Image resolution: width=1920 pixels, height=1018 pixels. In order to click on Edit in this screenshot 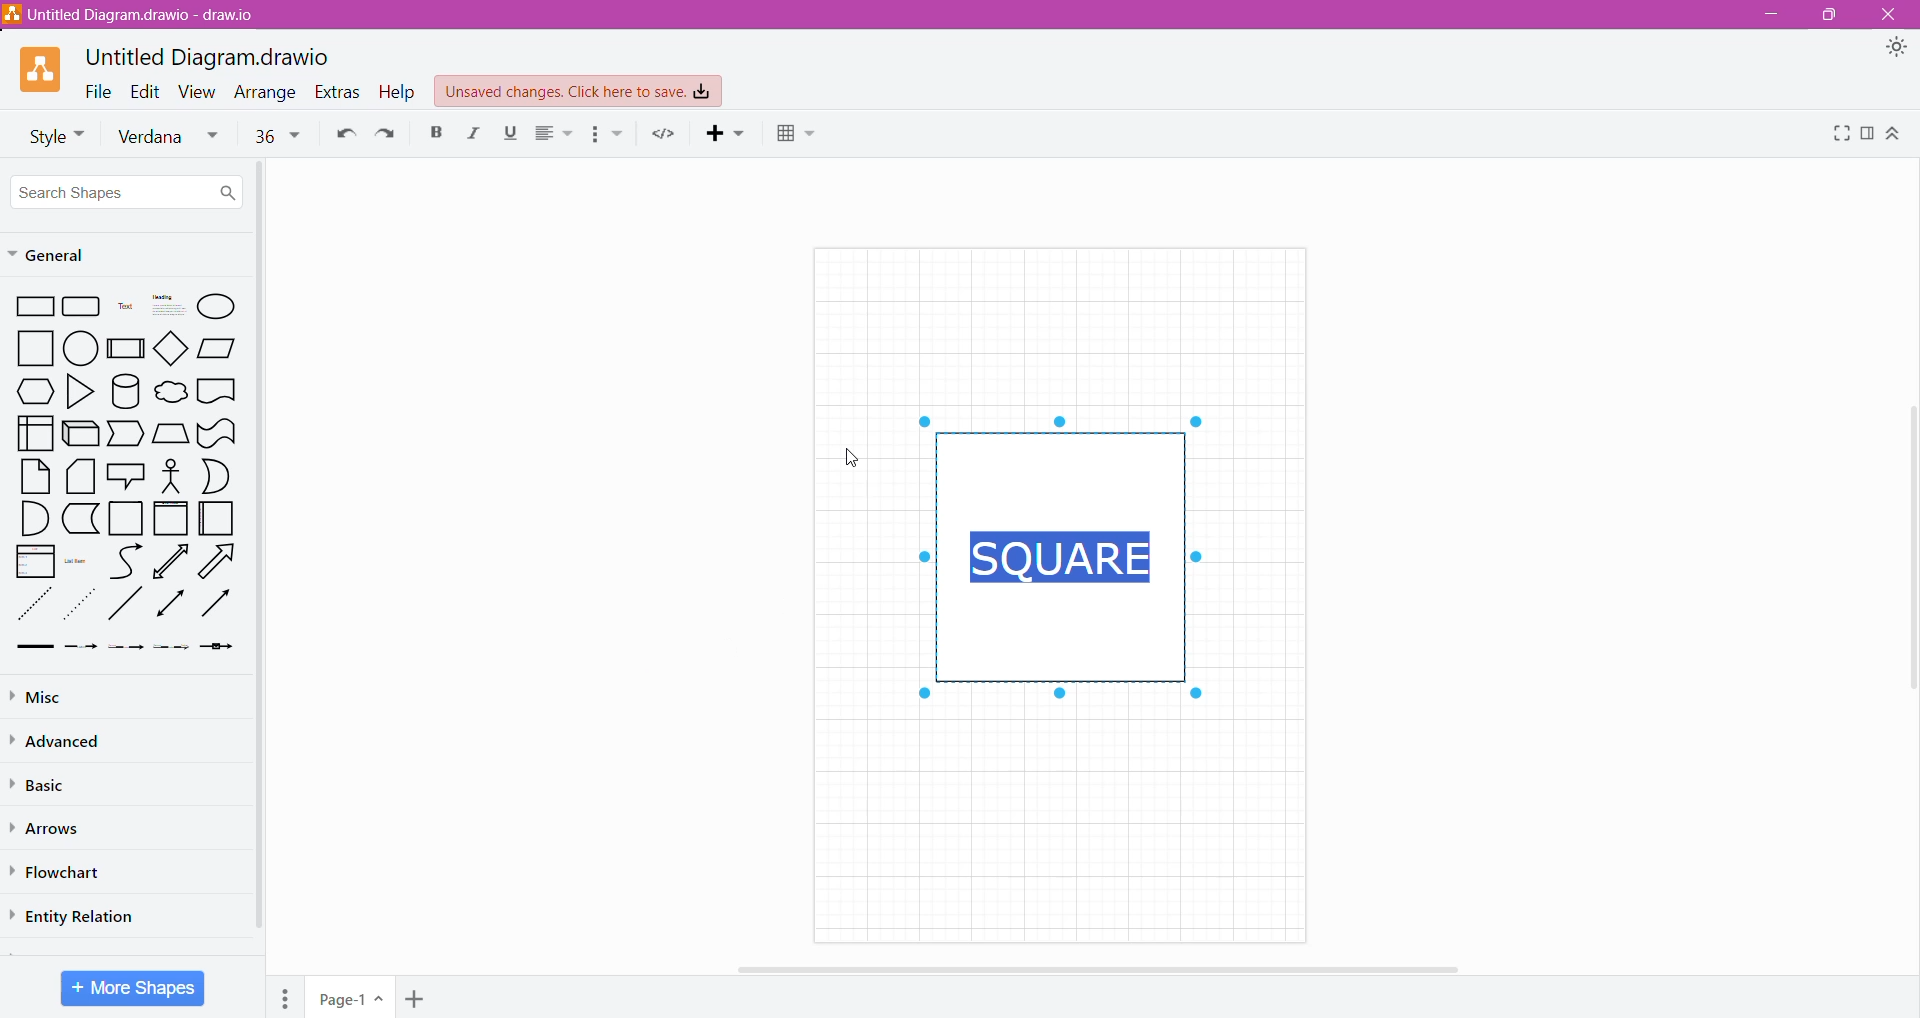, I will do `click(149, 91)`.